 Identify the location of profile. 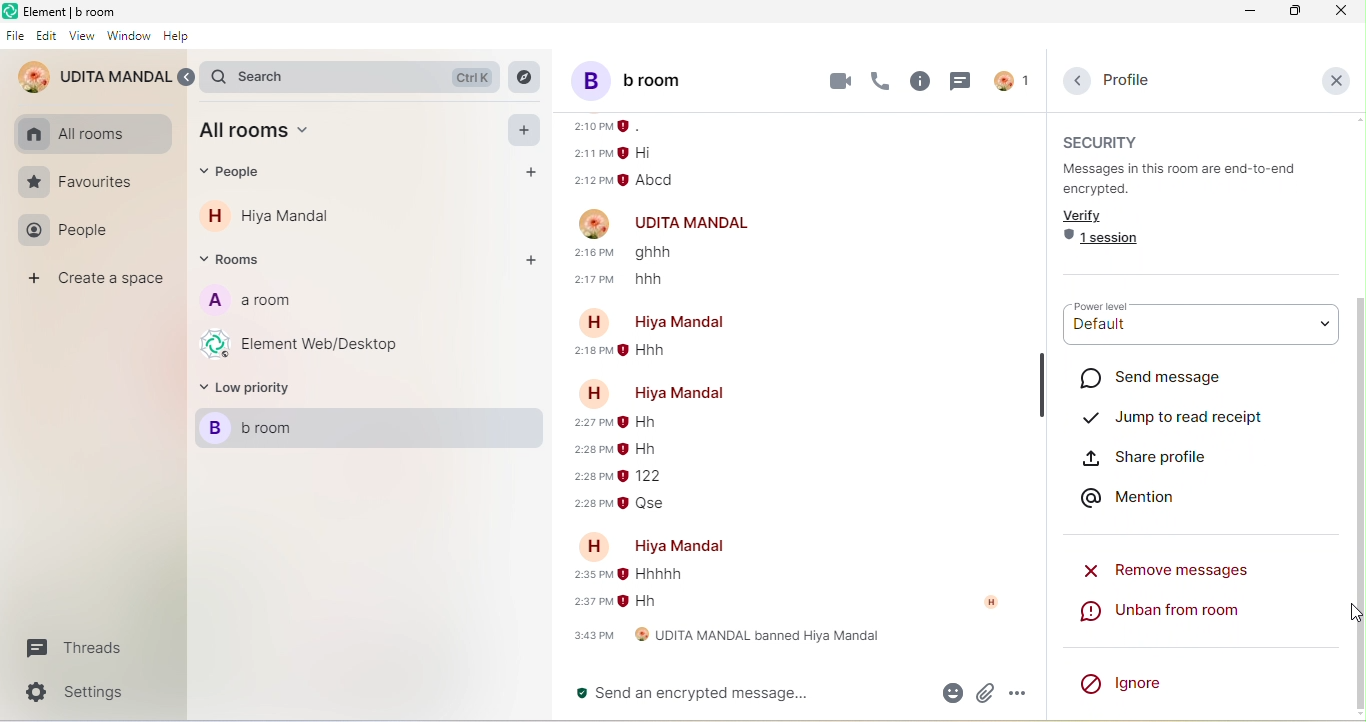
(1124, 80).